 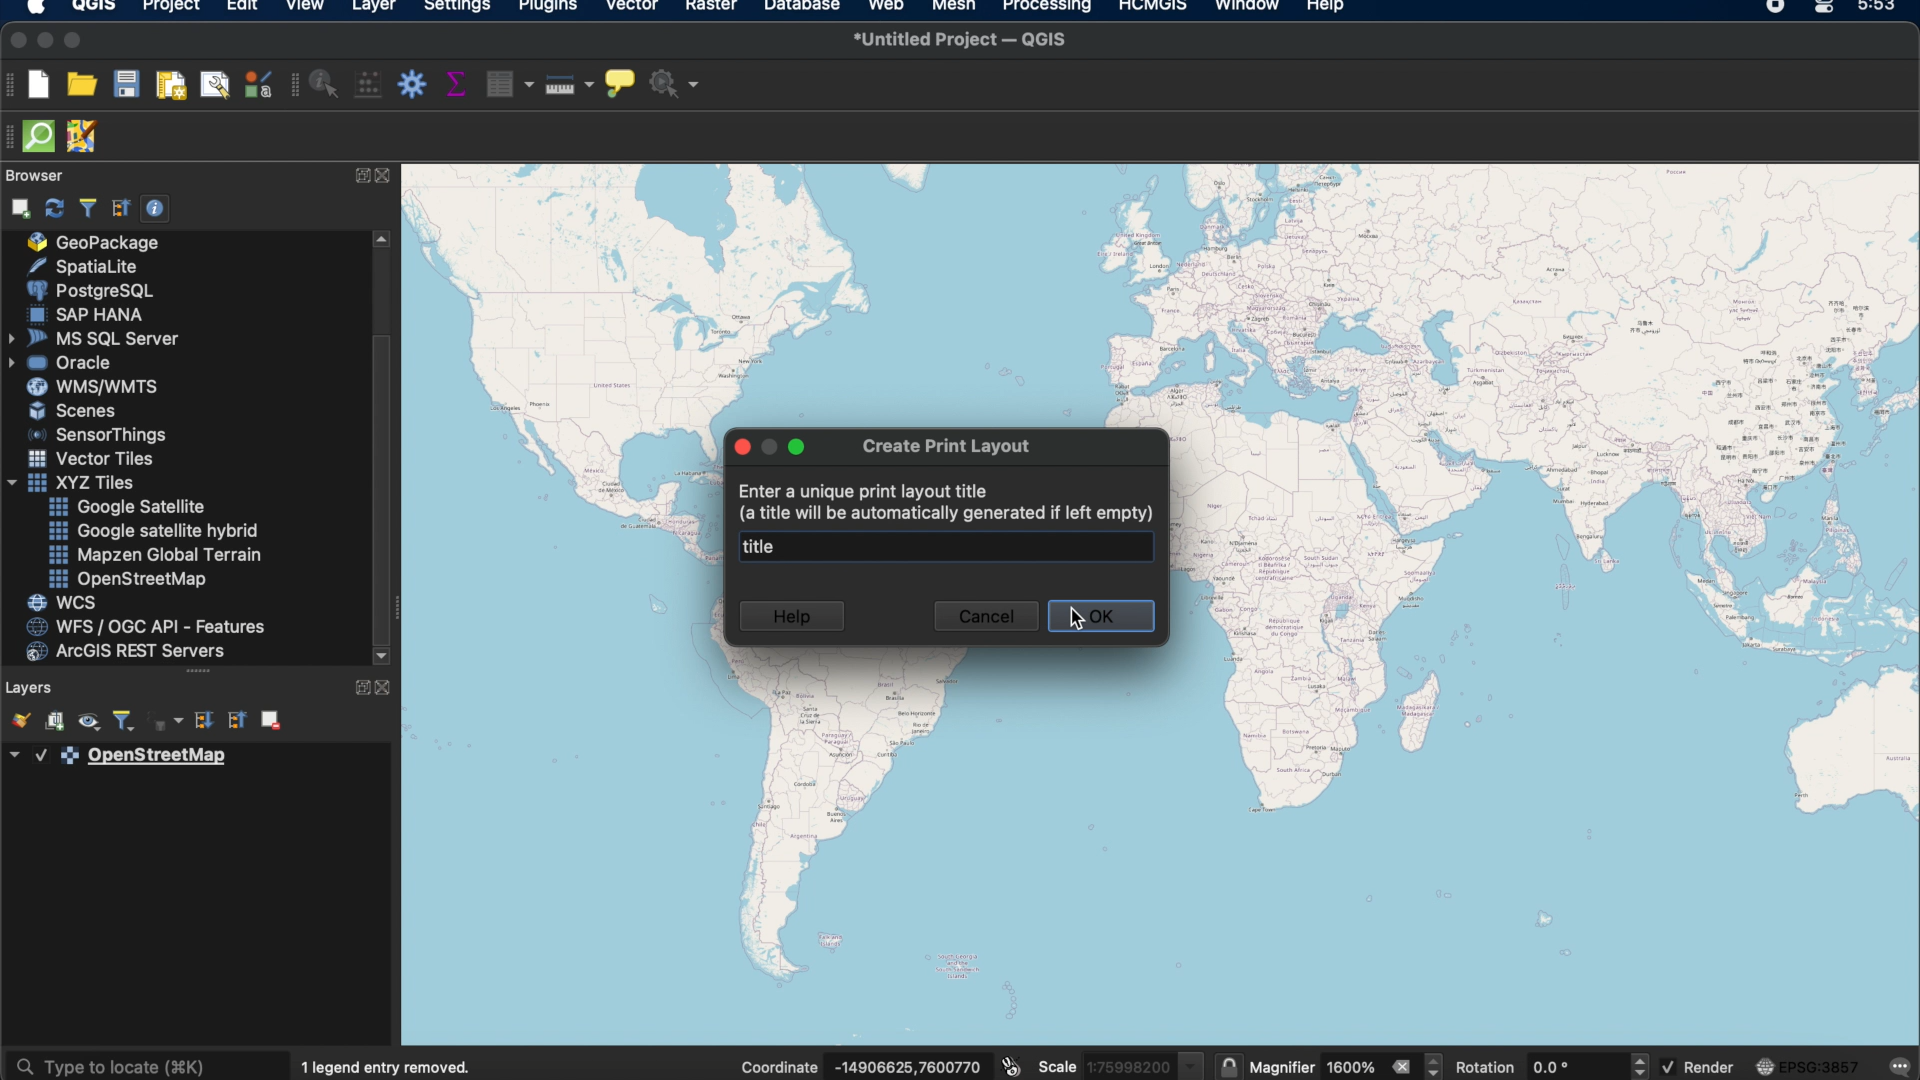 I want to click on open the layer, so click(x=21, y=718).